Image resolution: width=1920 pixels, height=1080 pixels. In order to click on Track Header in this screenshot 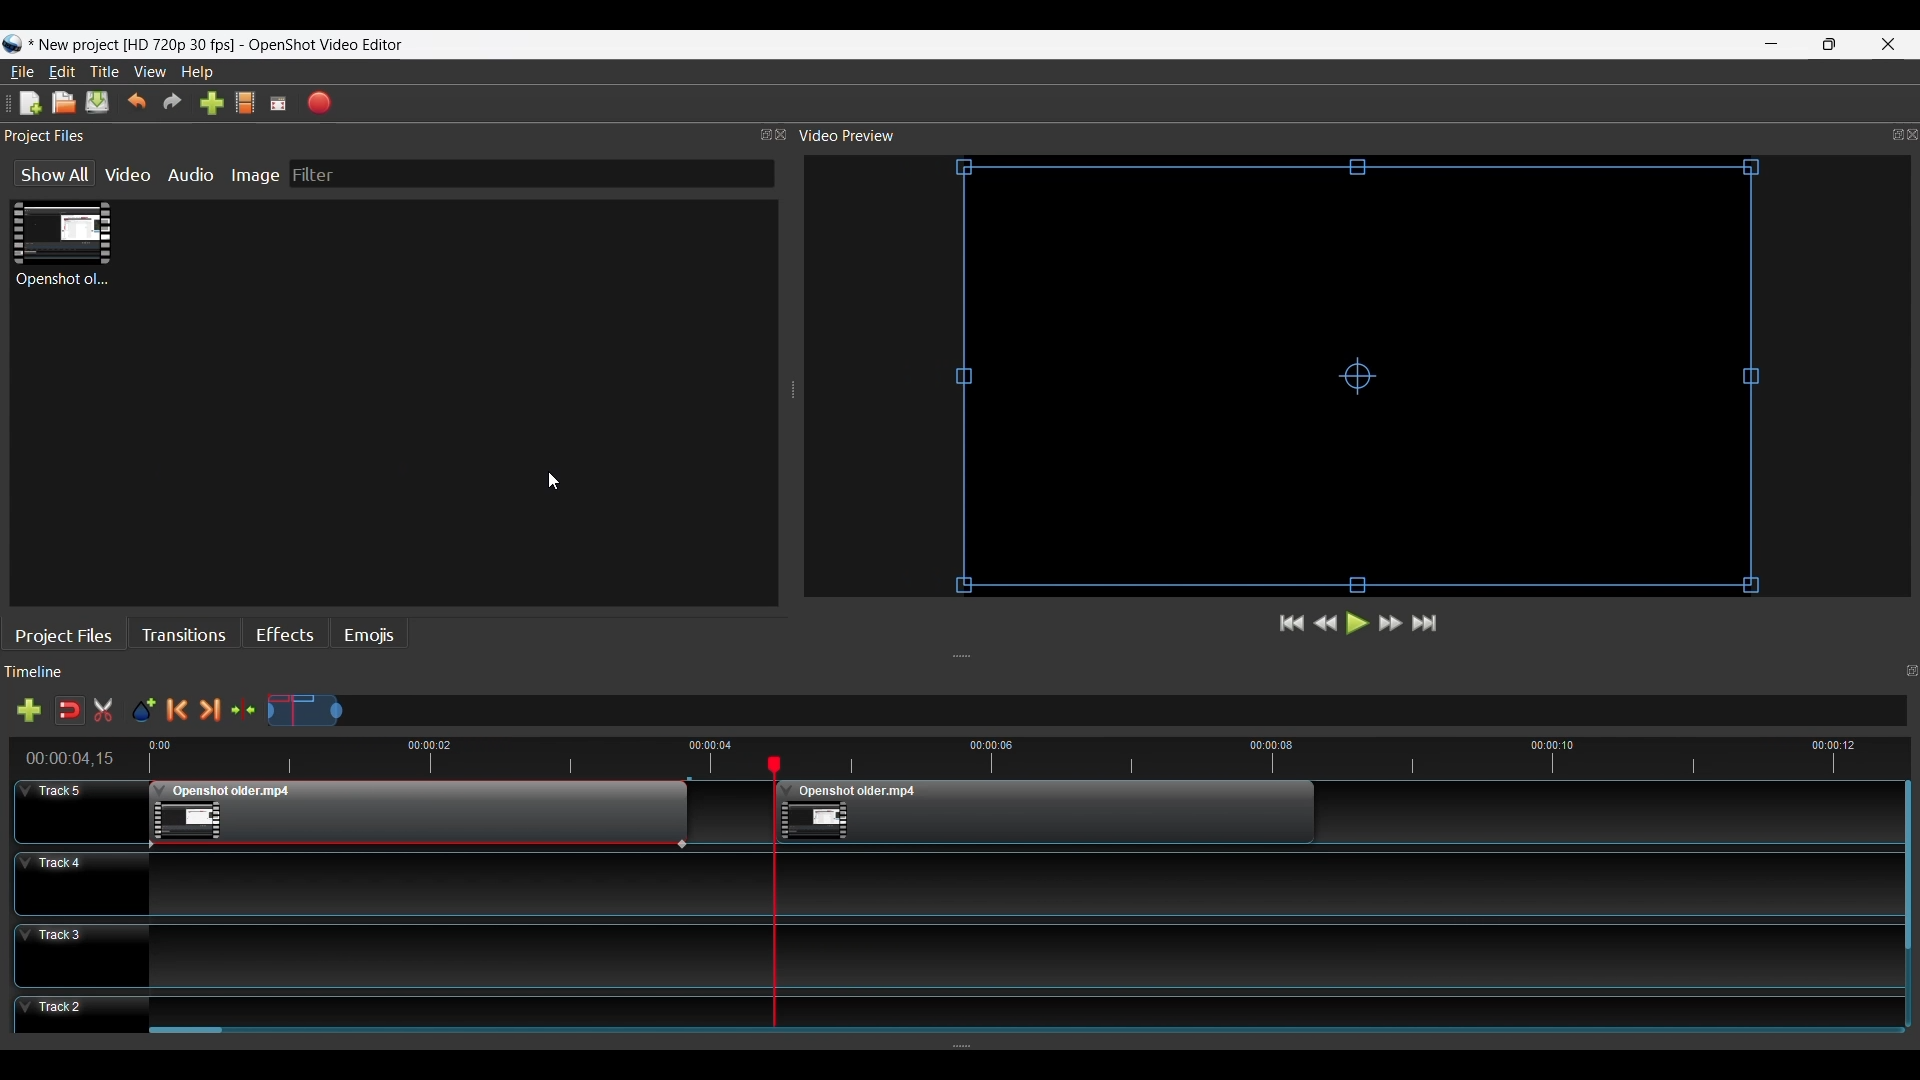, I will do `click(80, 1017)`.